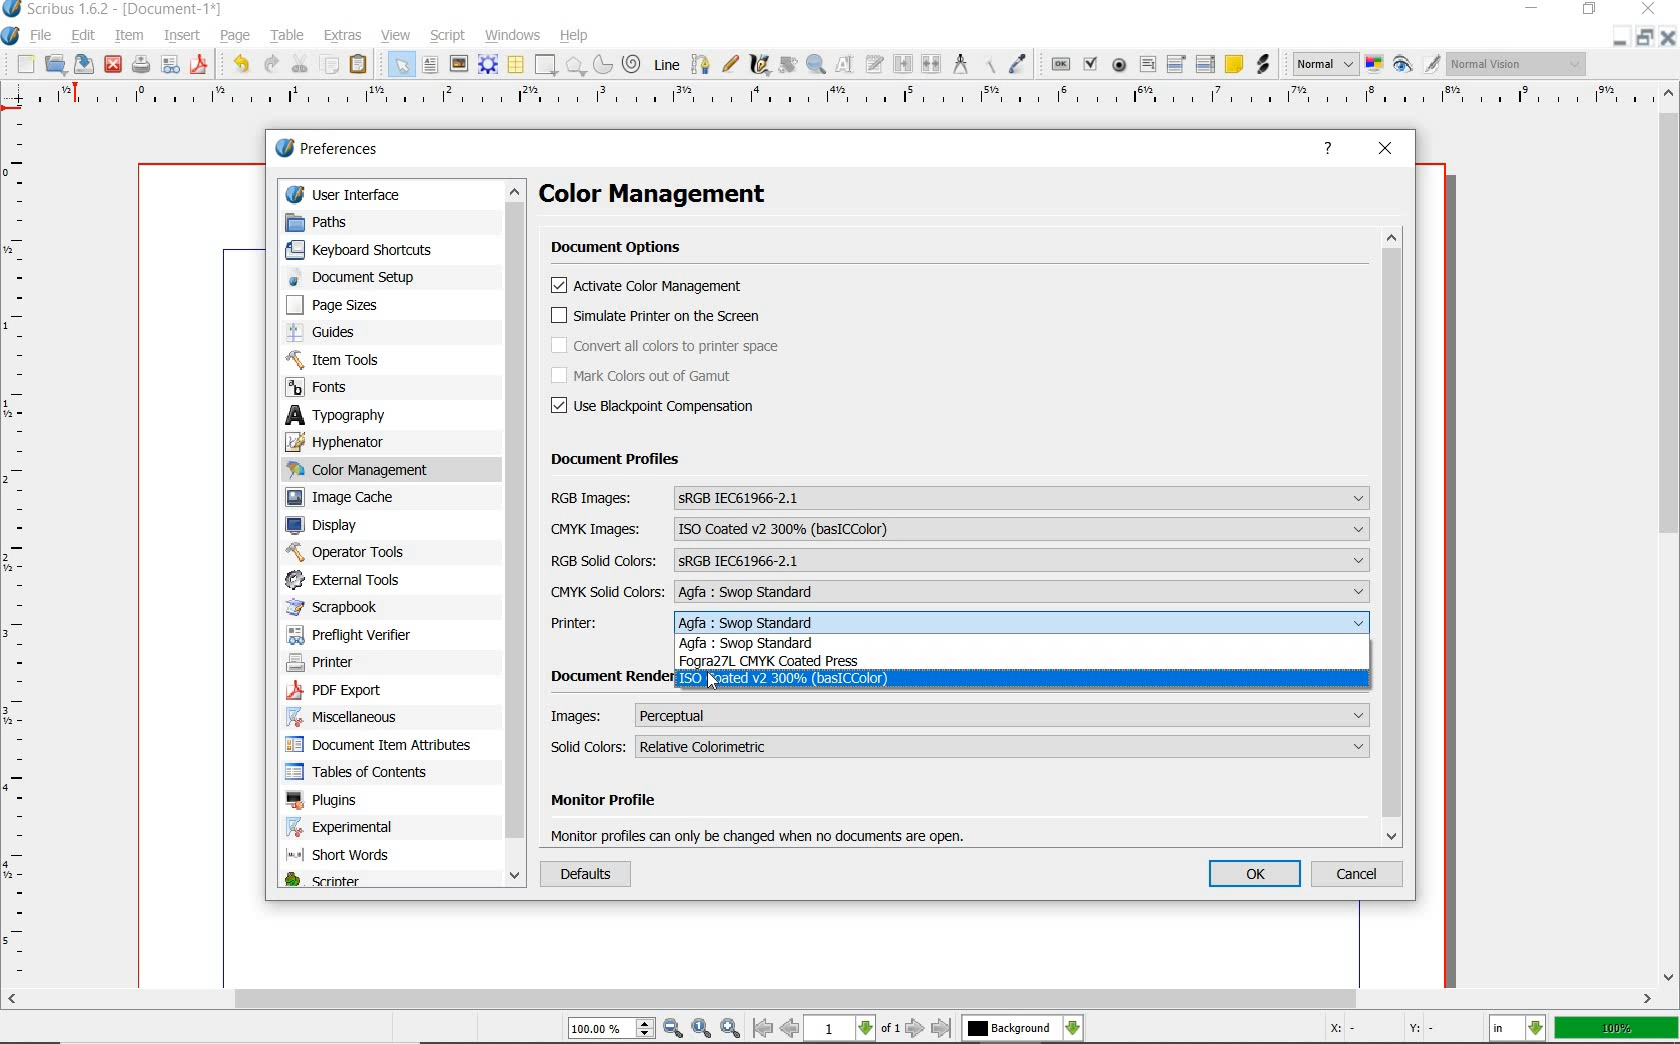 The image size is (1680, 1044). Describe the element at coordinates (960, 529) in the screenshot. I see `CMYK Images` at that location.